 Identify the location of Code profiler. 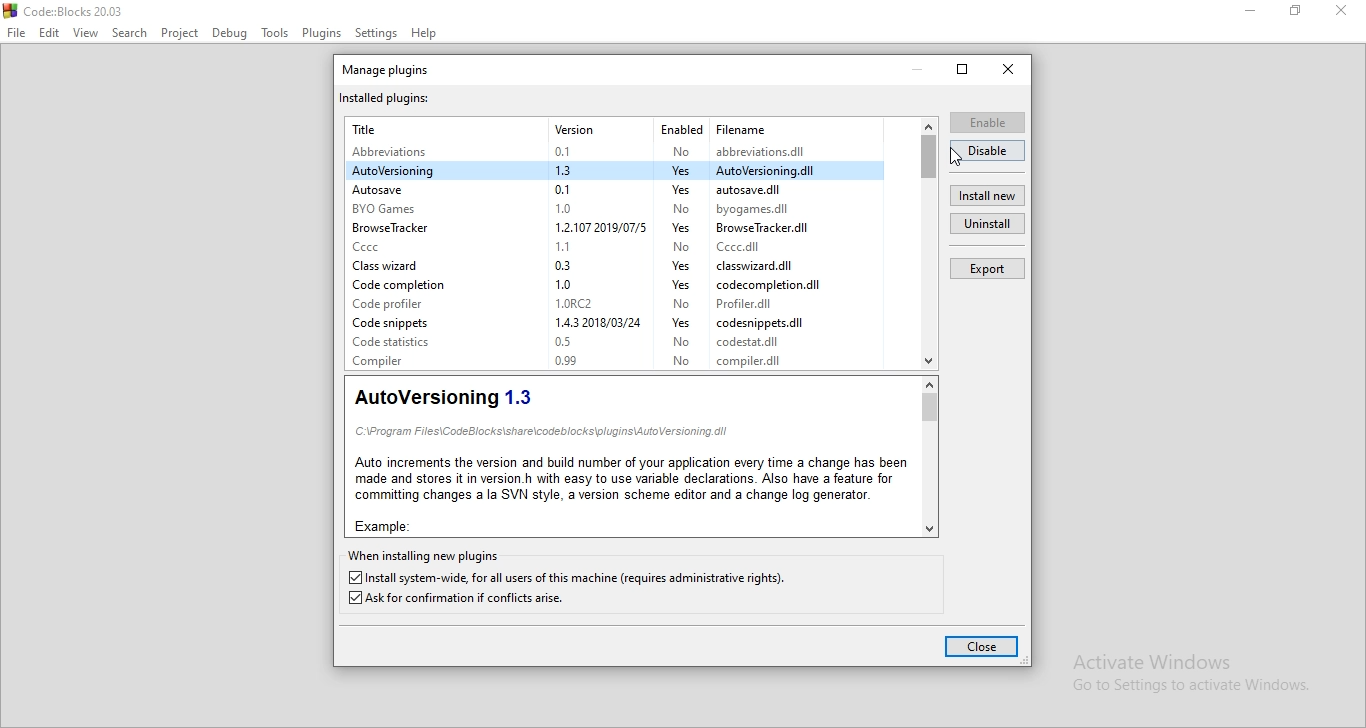
(404, 303).